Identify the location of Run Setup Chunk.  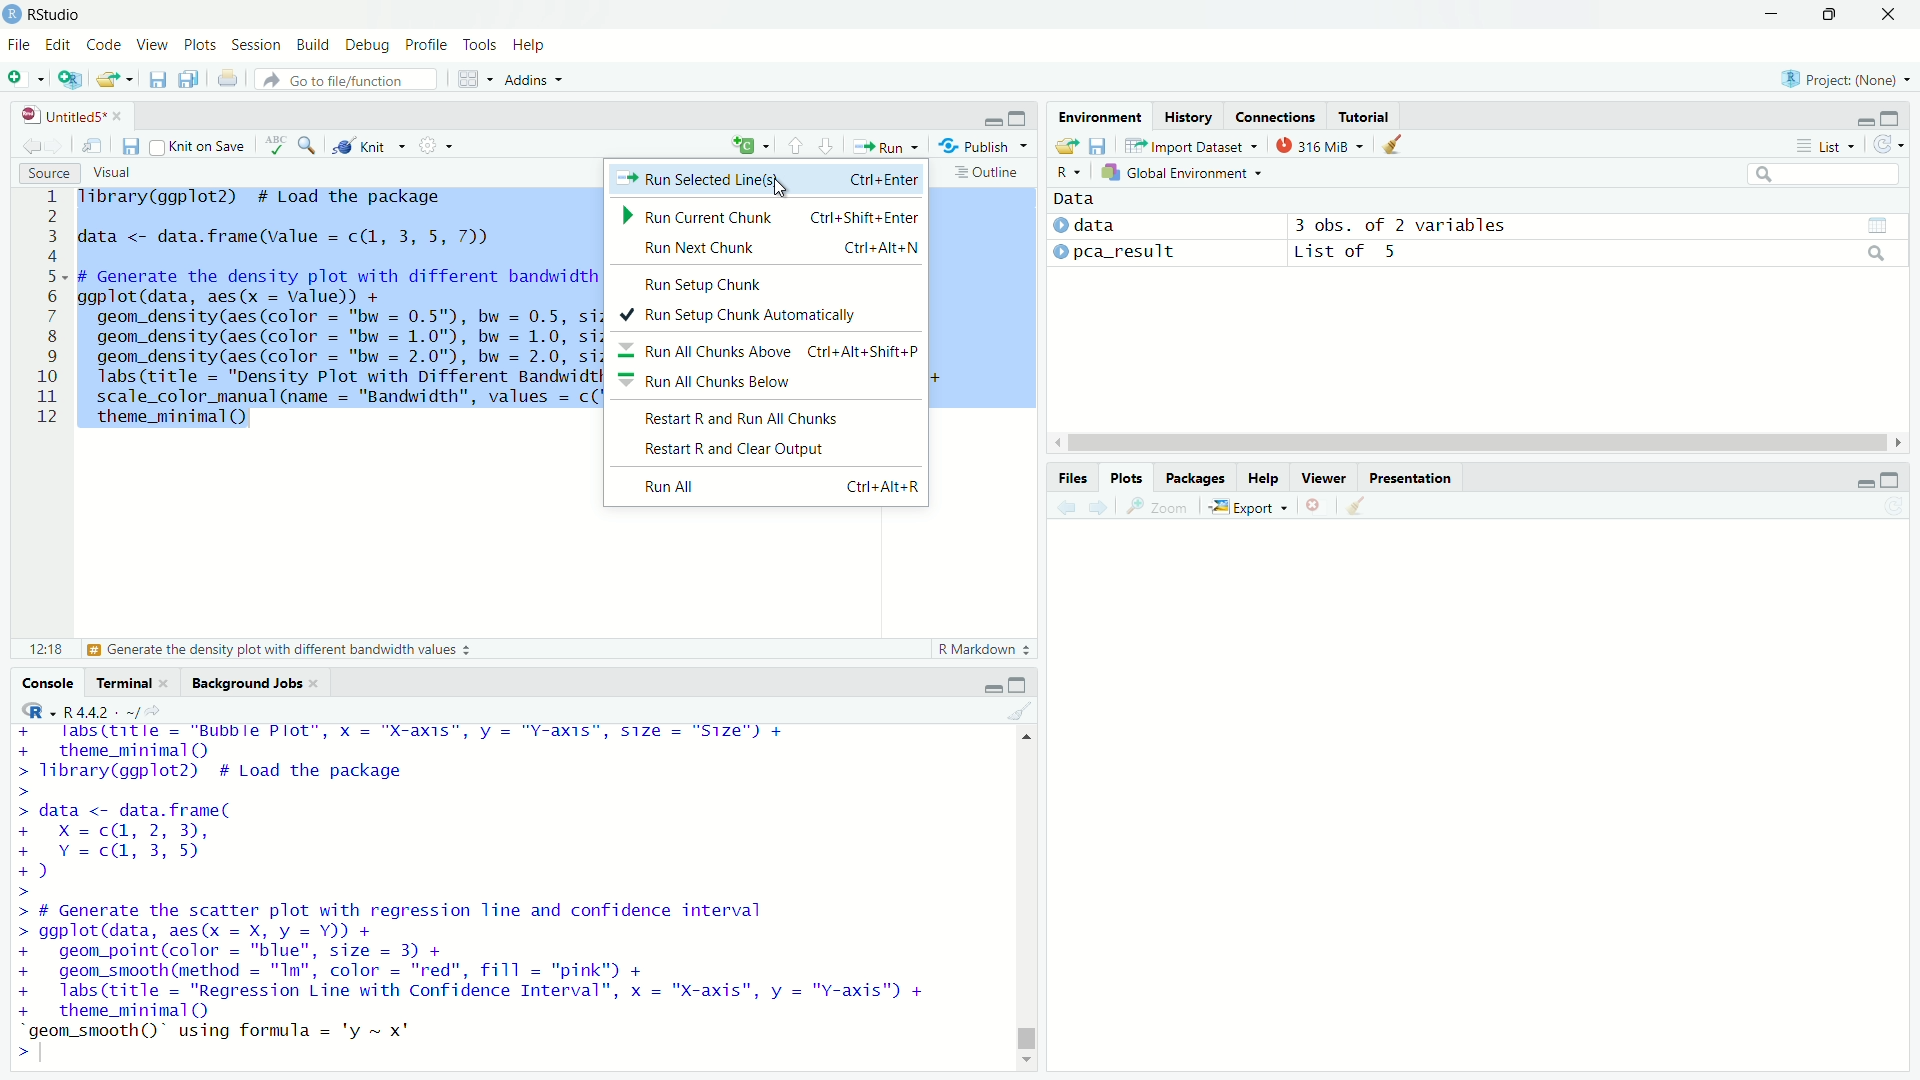
(767, 282).